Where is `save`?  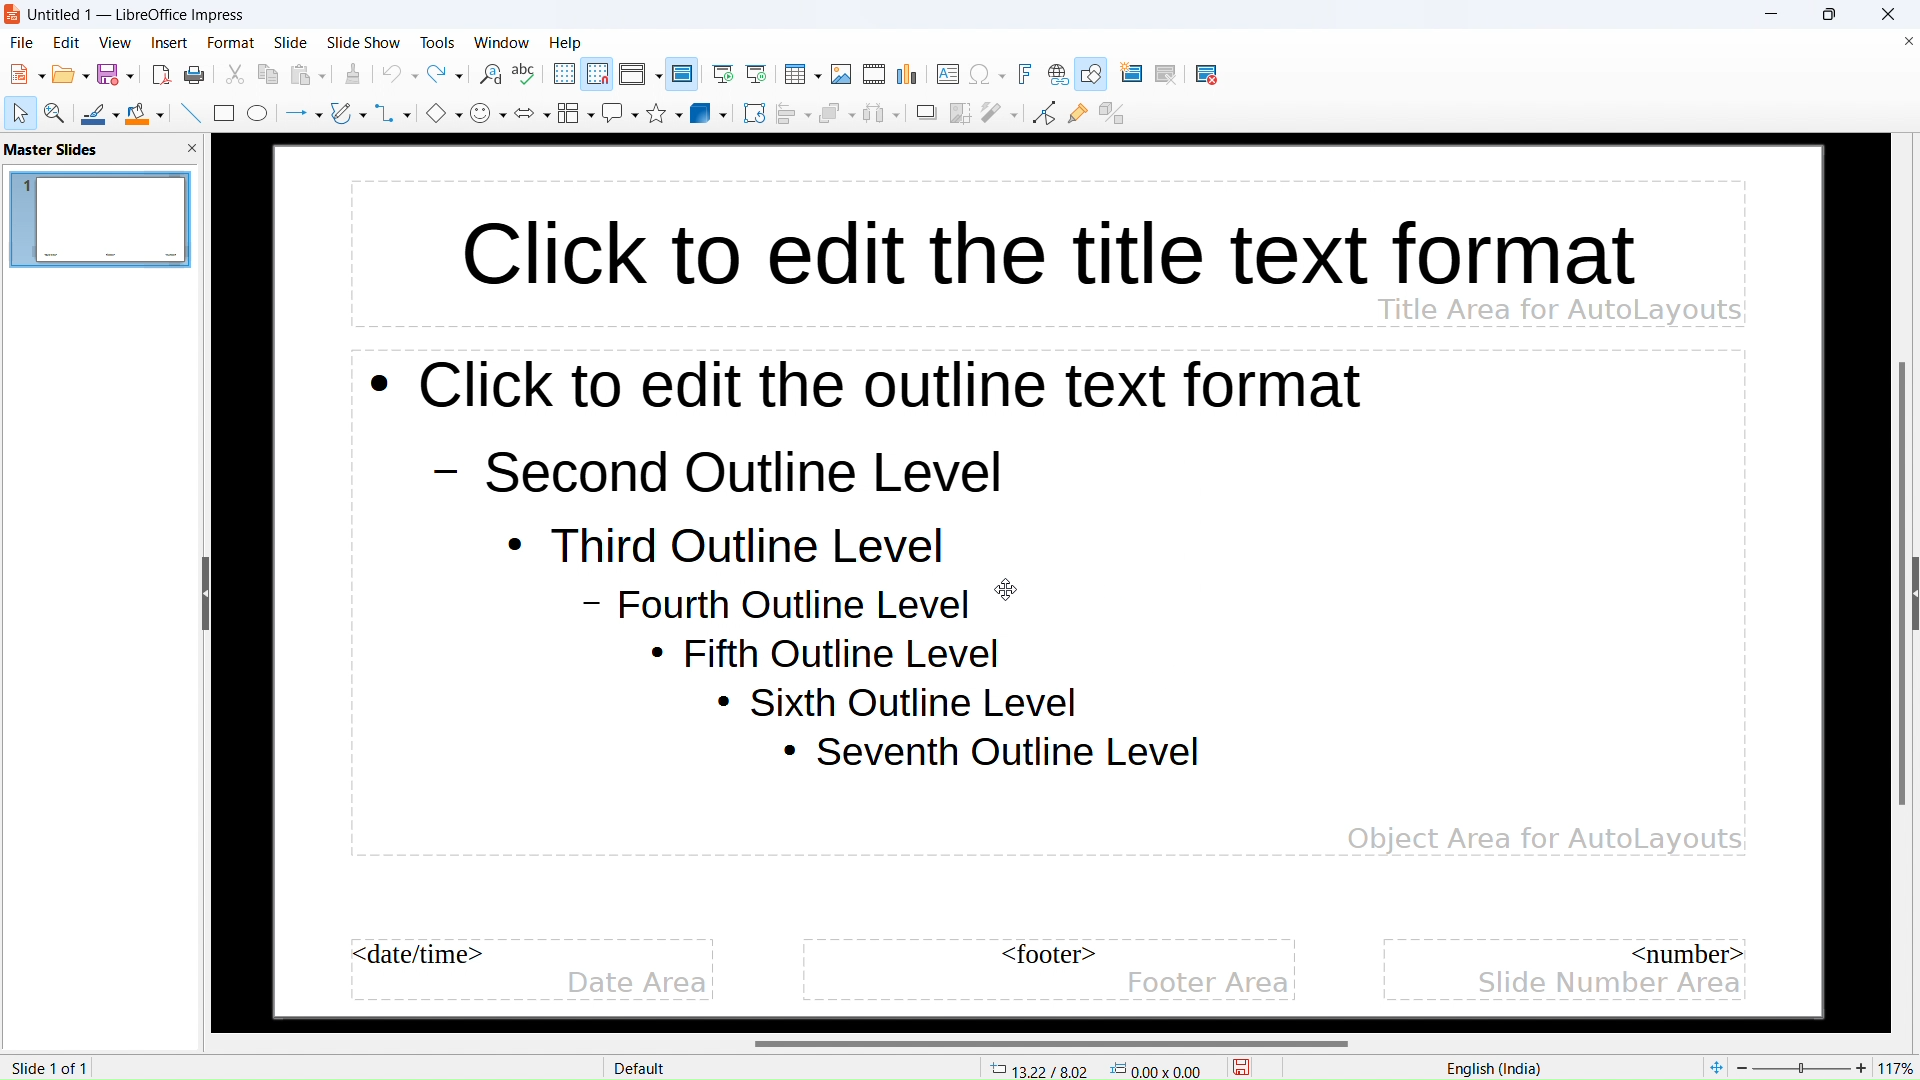
save is located at coordinates (196, 76).